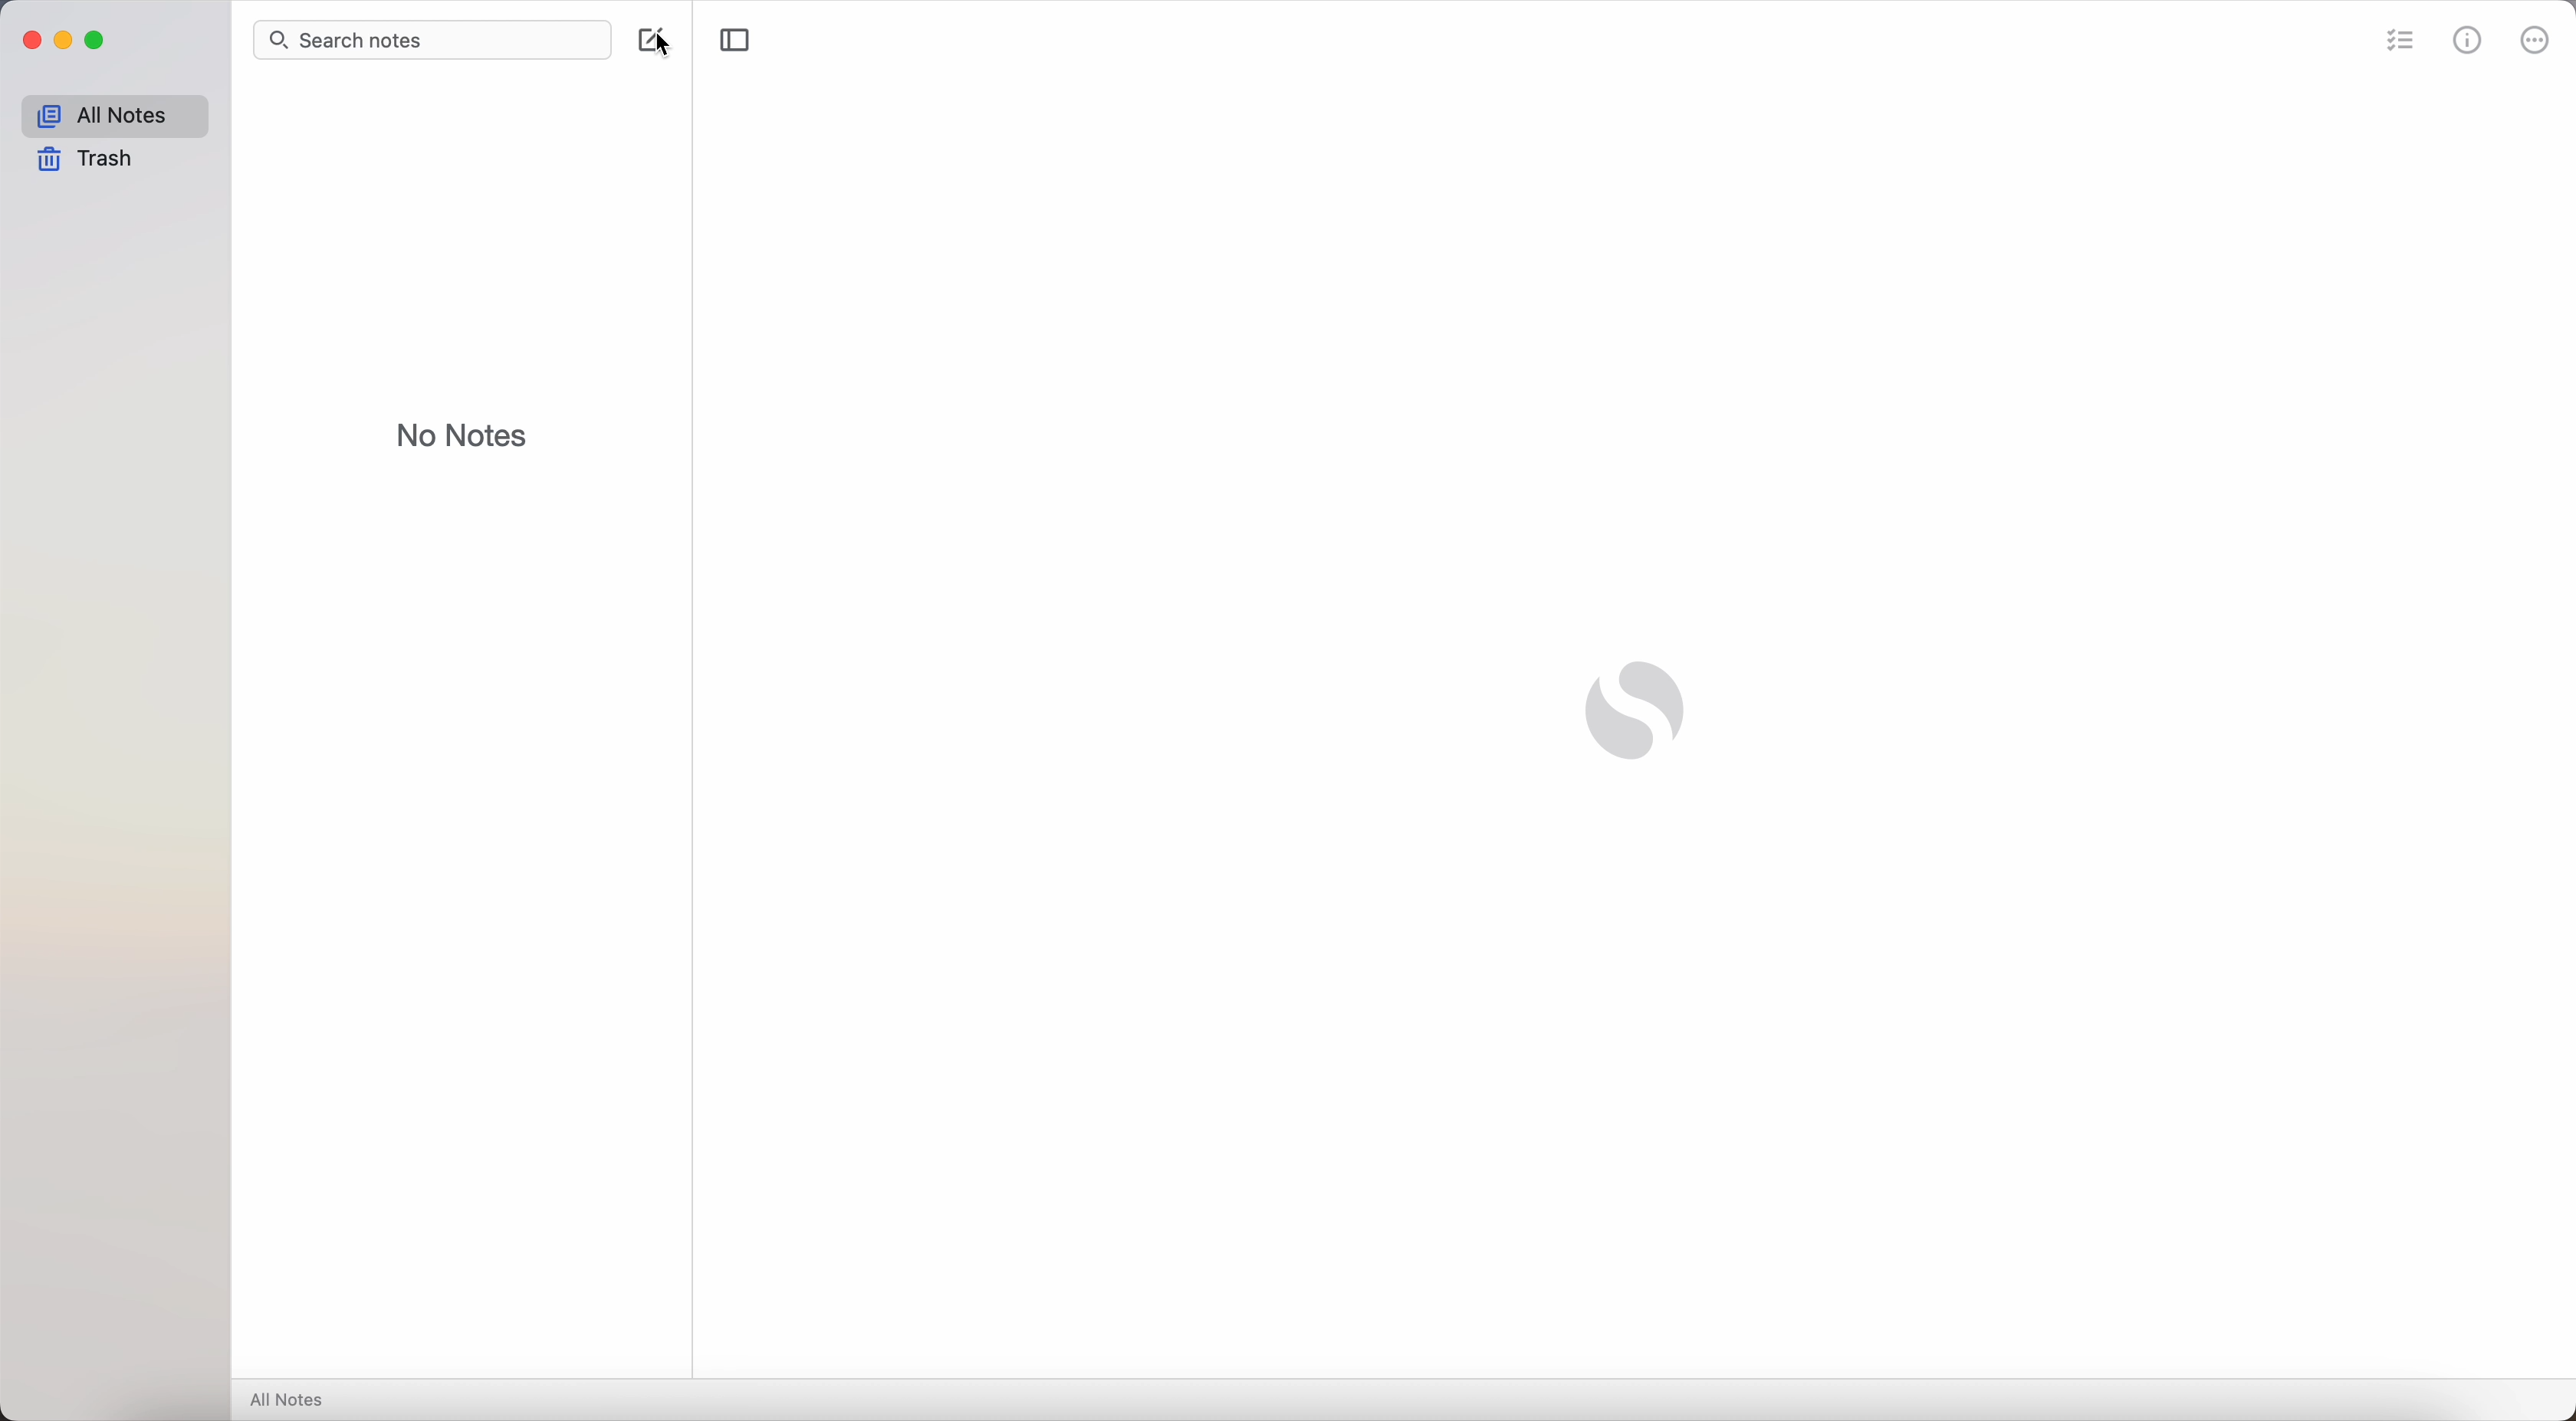  Describe the element at coordinates (290, 1400) in the screenshot. I see `all notes` at that location.